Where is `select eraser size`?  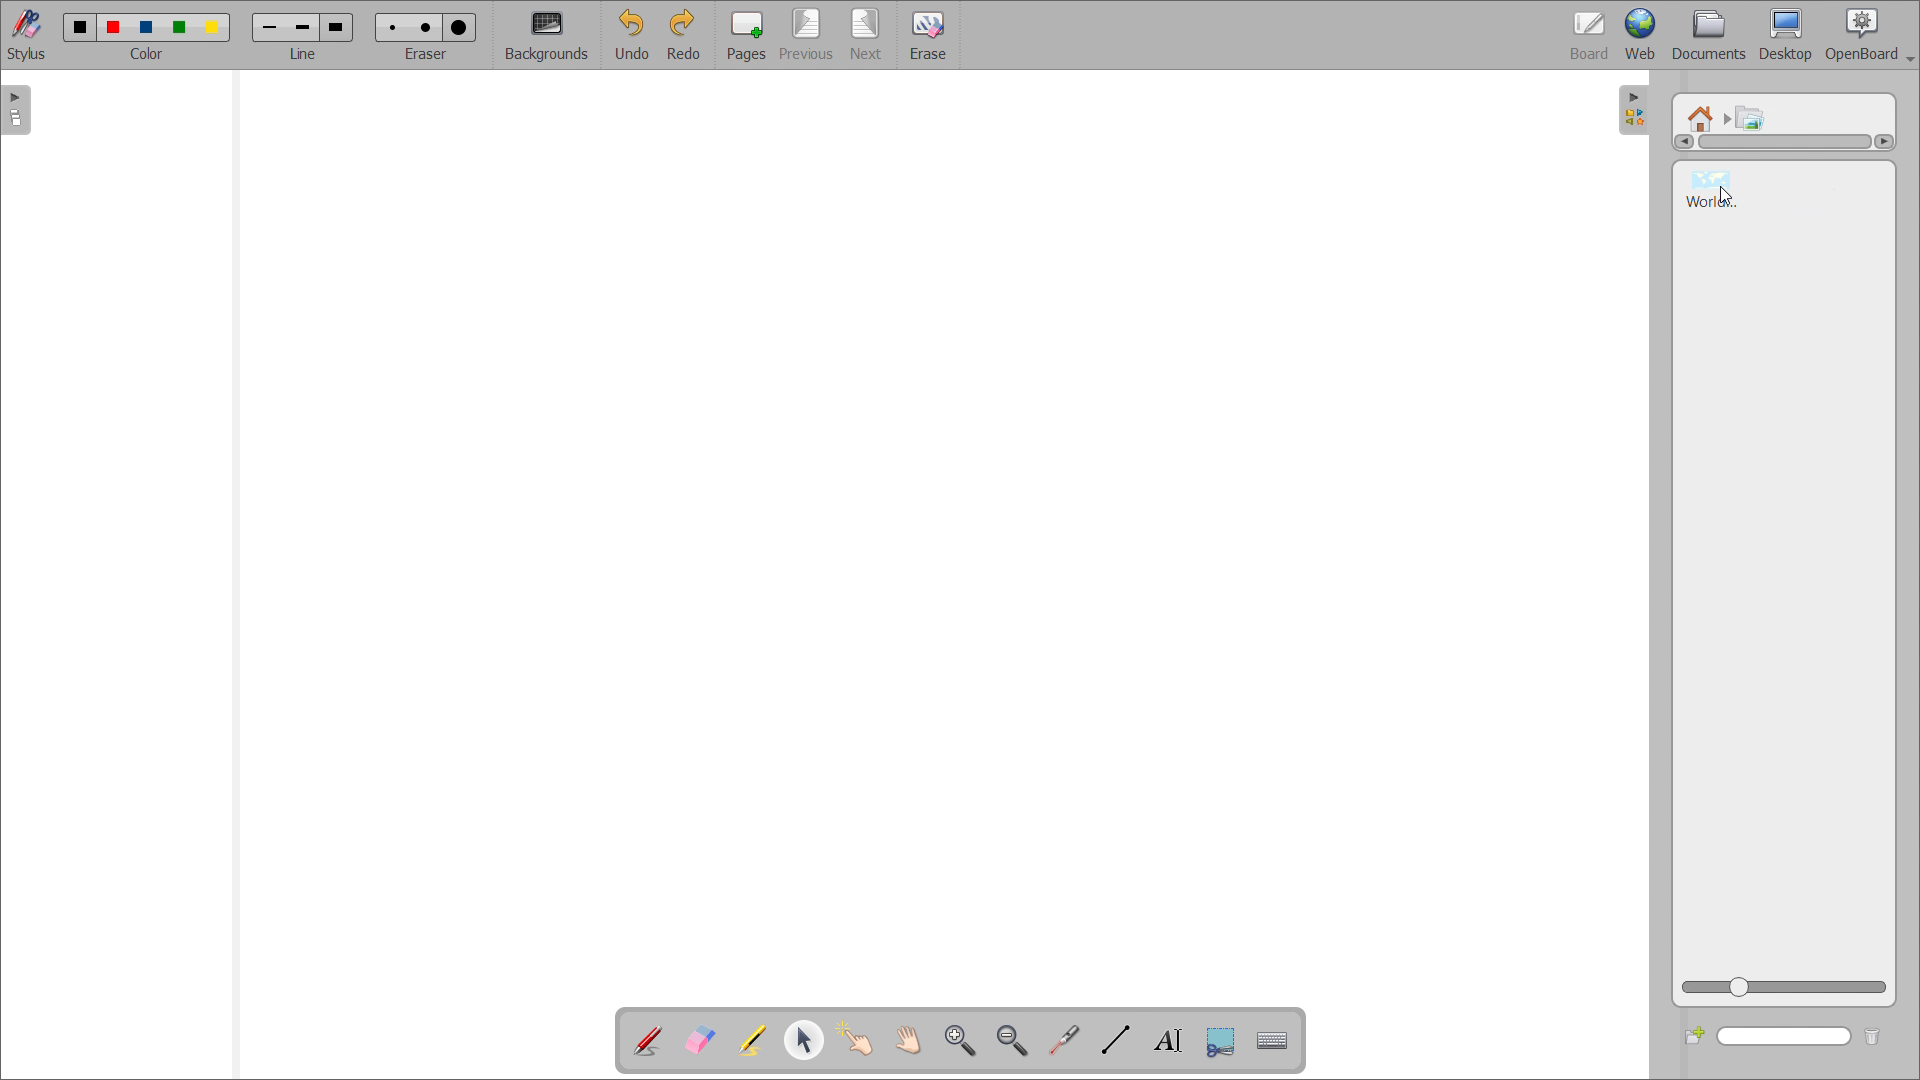
select eraser size is located at coordinates (427, 35).